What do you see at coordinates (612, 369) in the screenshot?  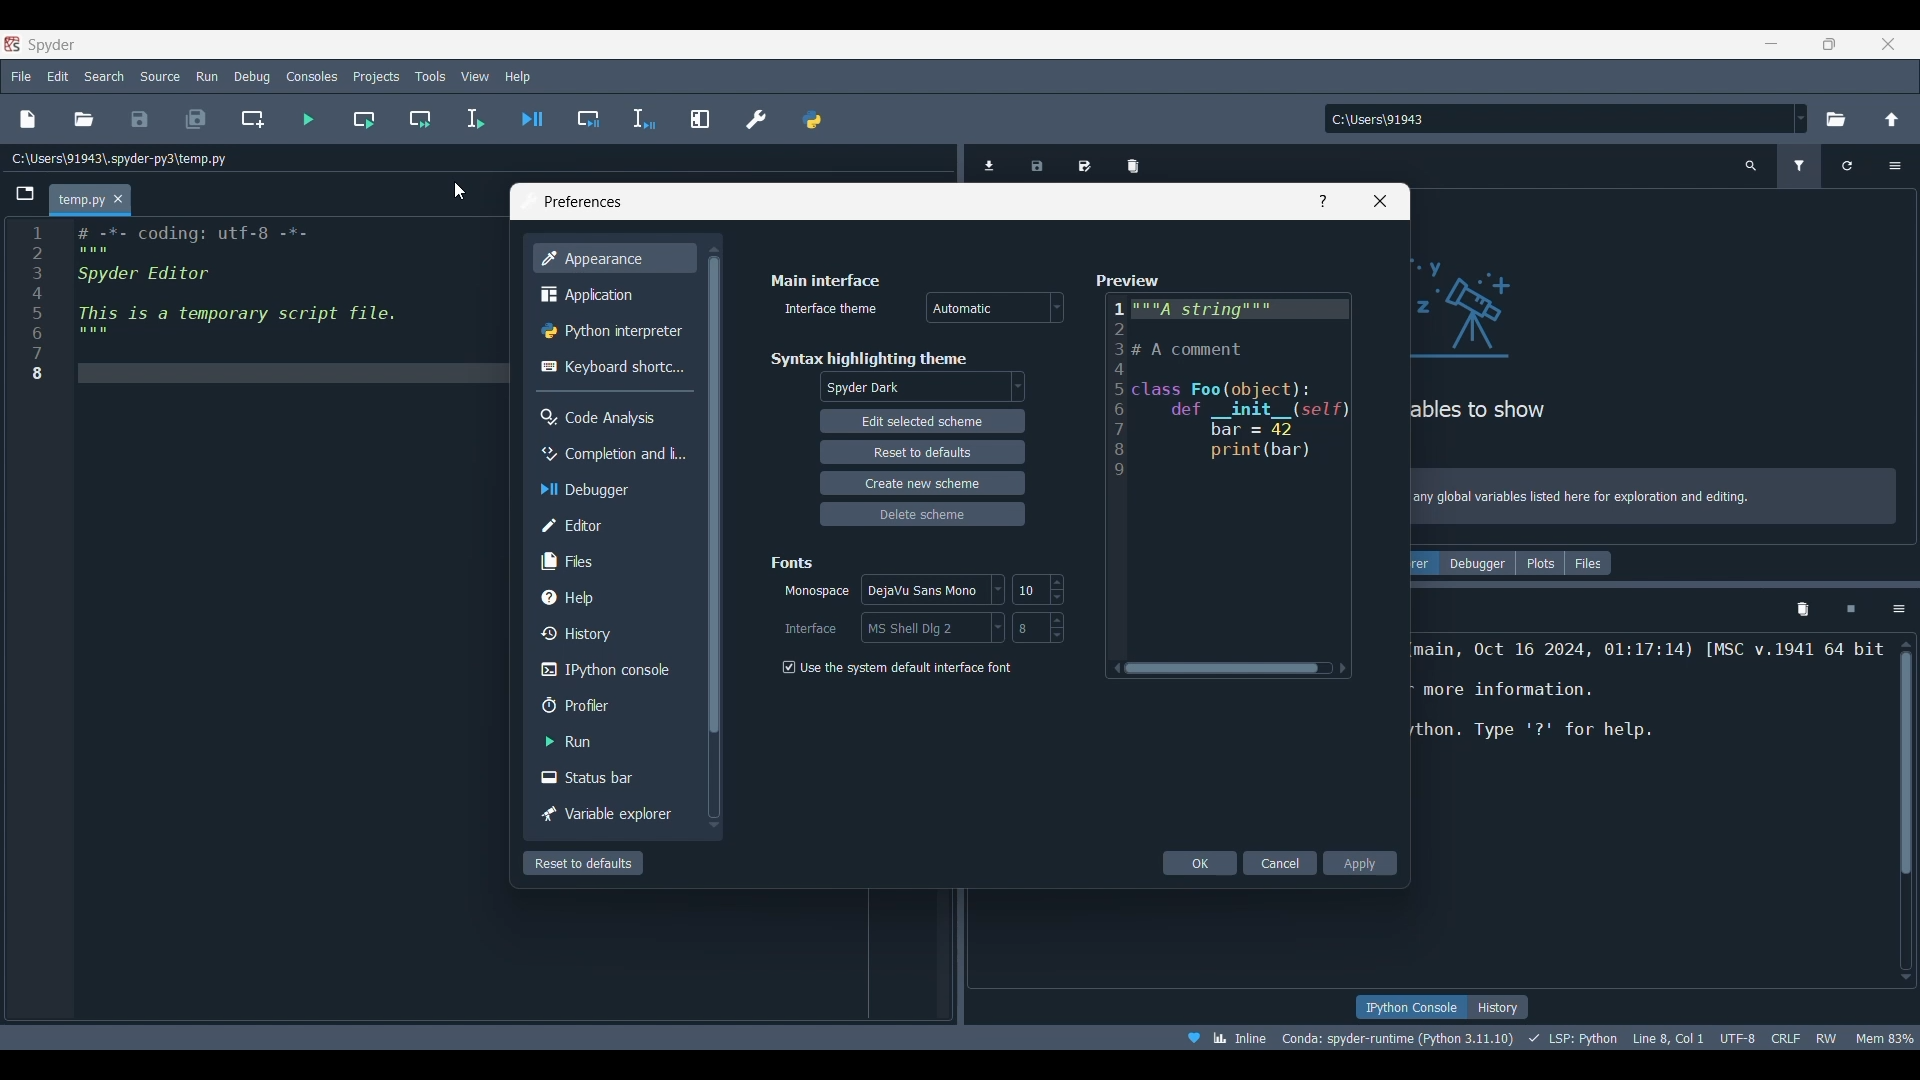 I see `Keyboard shortcut` at bounding box center [612, 369].